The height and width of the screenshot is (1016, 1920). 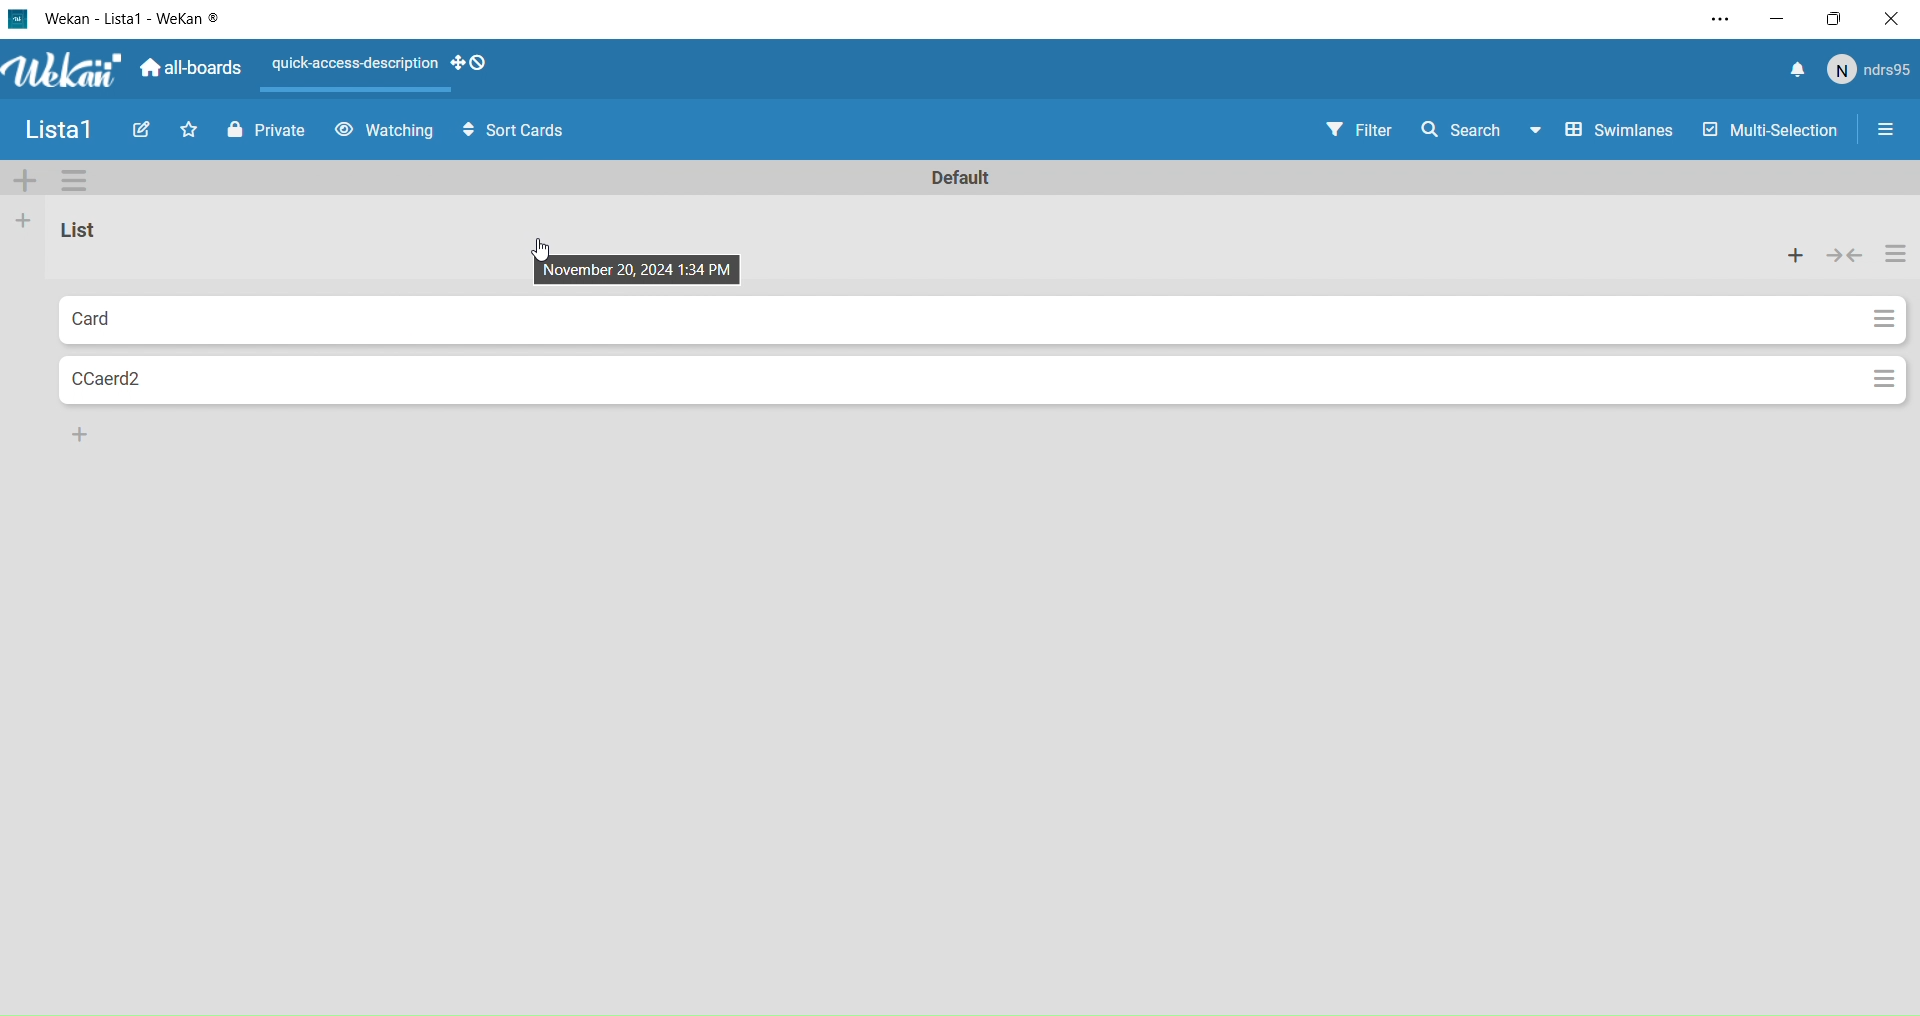 What do you see at coordinates (1883, 379) in the screenshot?
I see `Options` at bounding box center [1883, 379].